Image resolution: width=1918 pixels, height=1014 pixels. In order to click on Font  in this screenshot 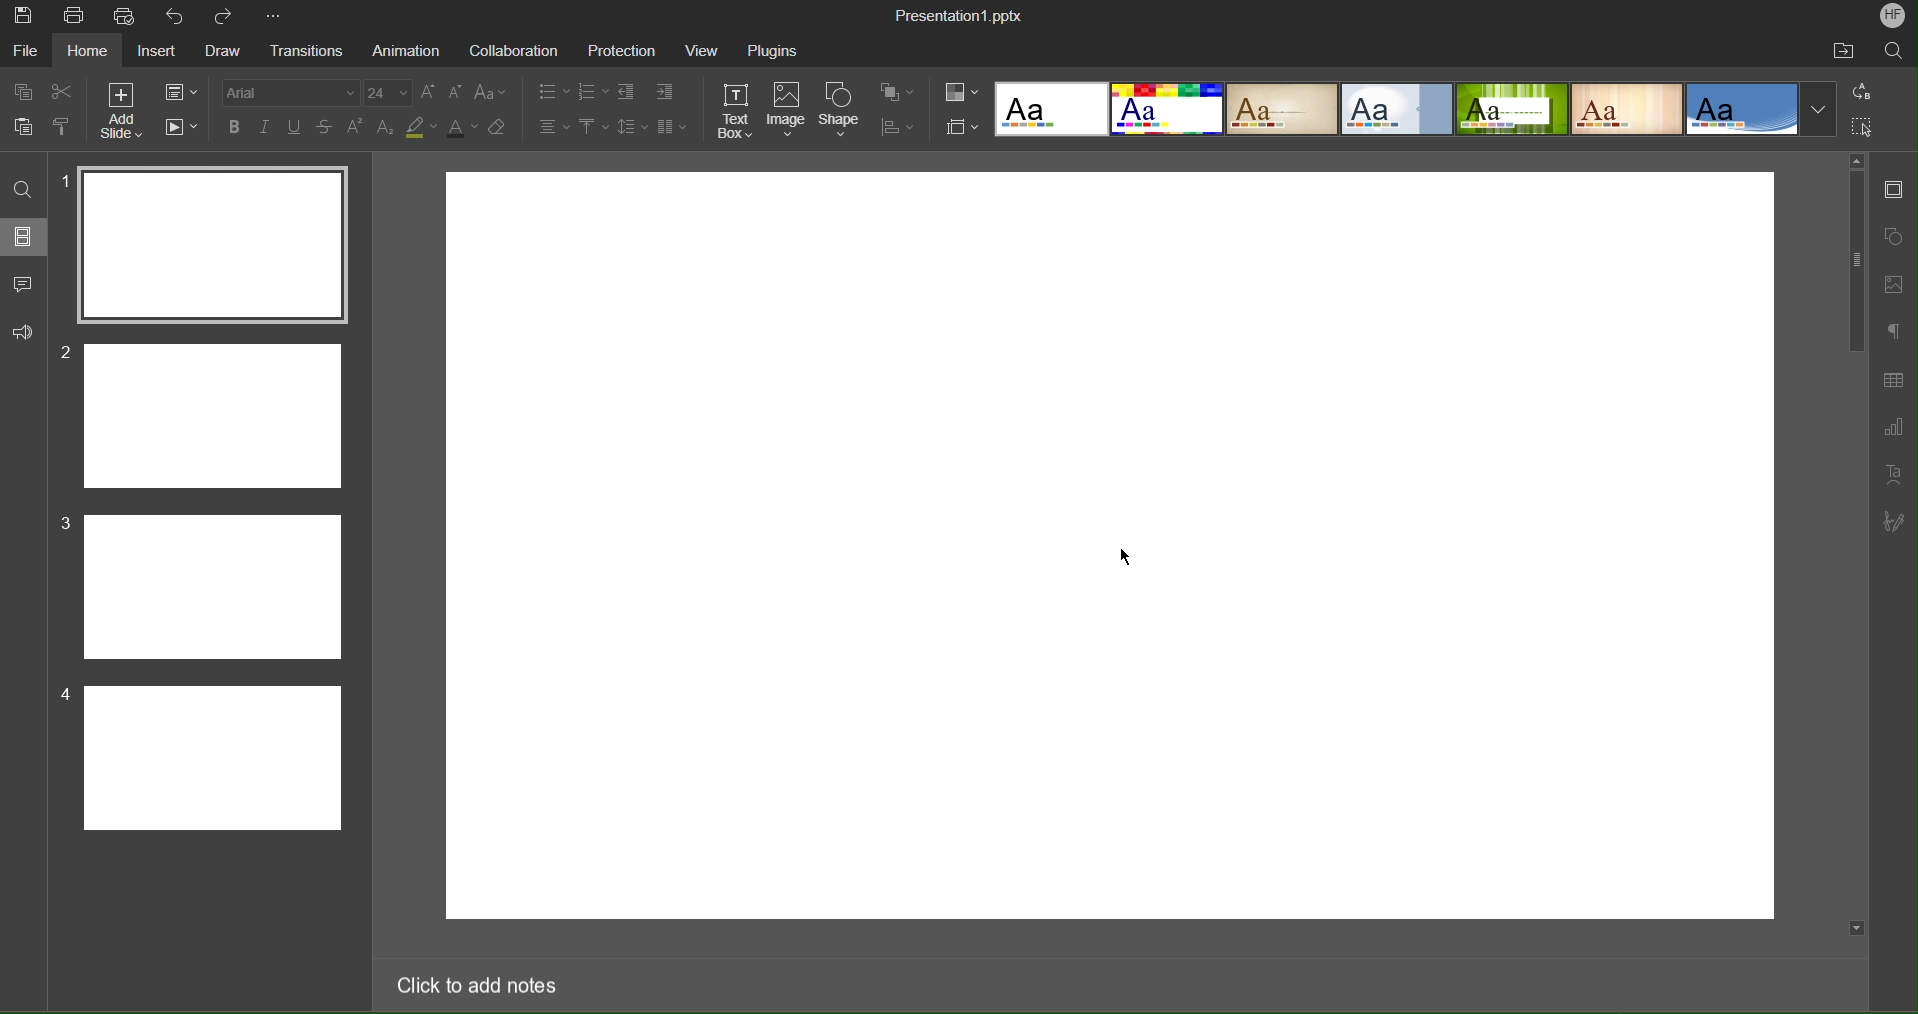, I will do `click(283, 90)`.